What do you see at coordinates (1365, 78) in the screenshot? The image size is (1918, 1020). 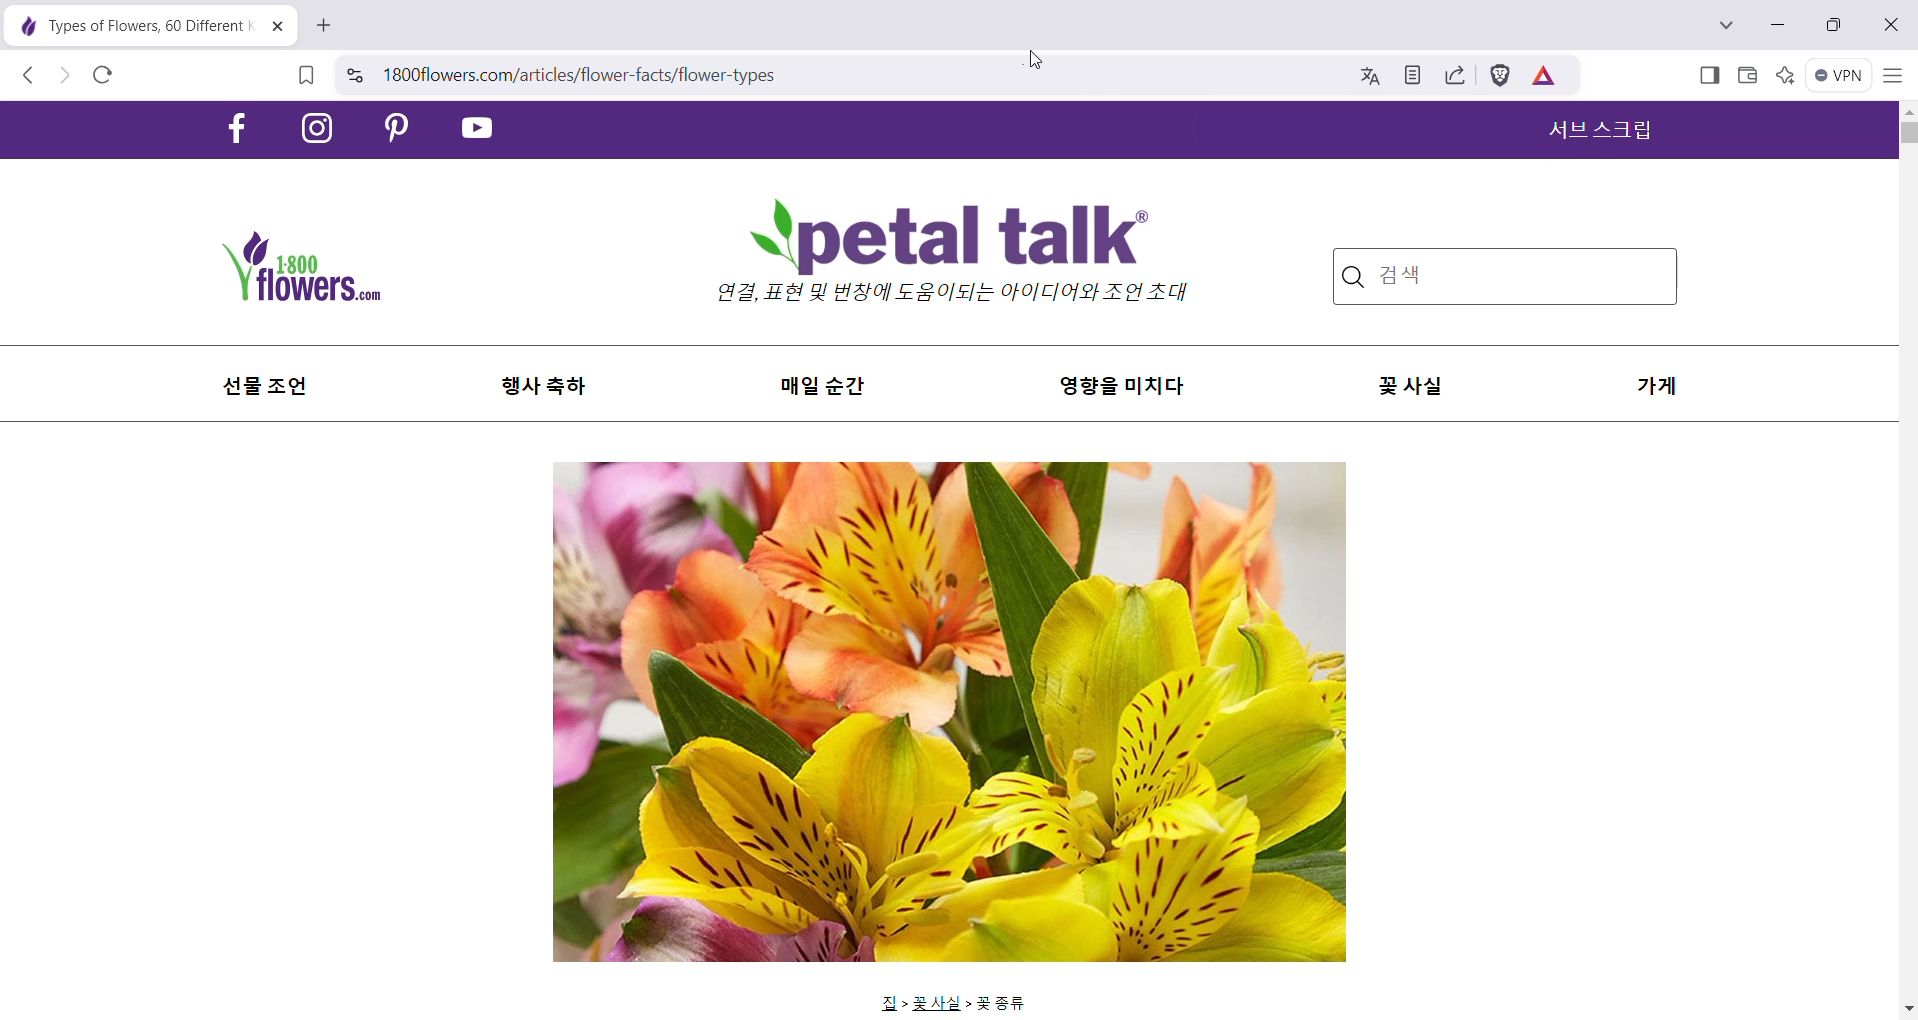 I see `Translate this page` at bounding box center [1365, 78].